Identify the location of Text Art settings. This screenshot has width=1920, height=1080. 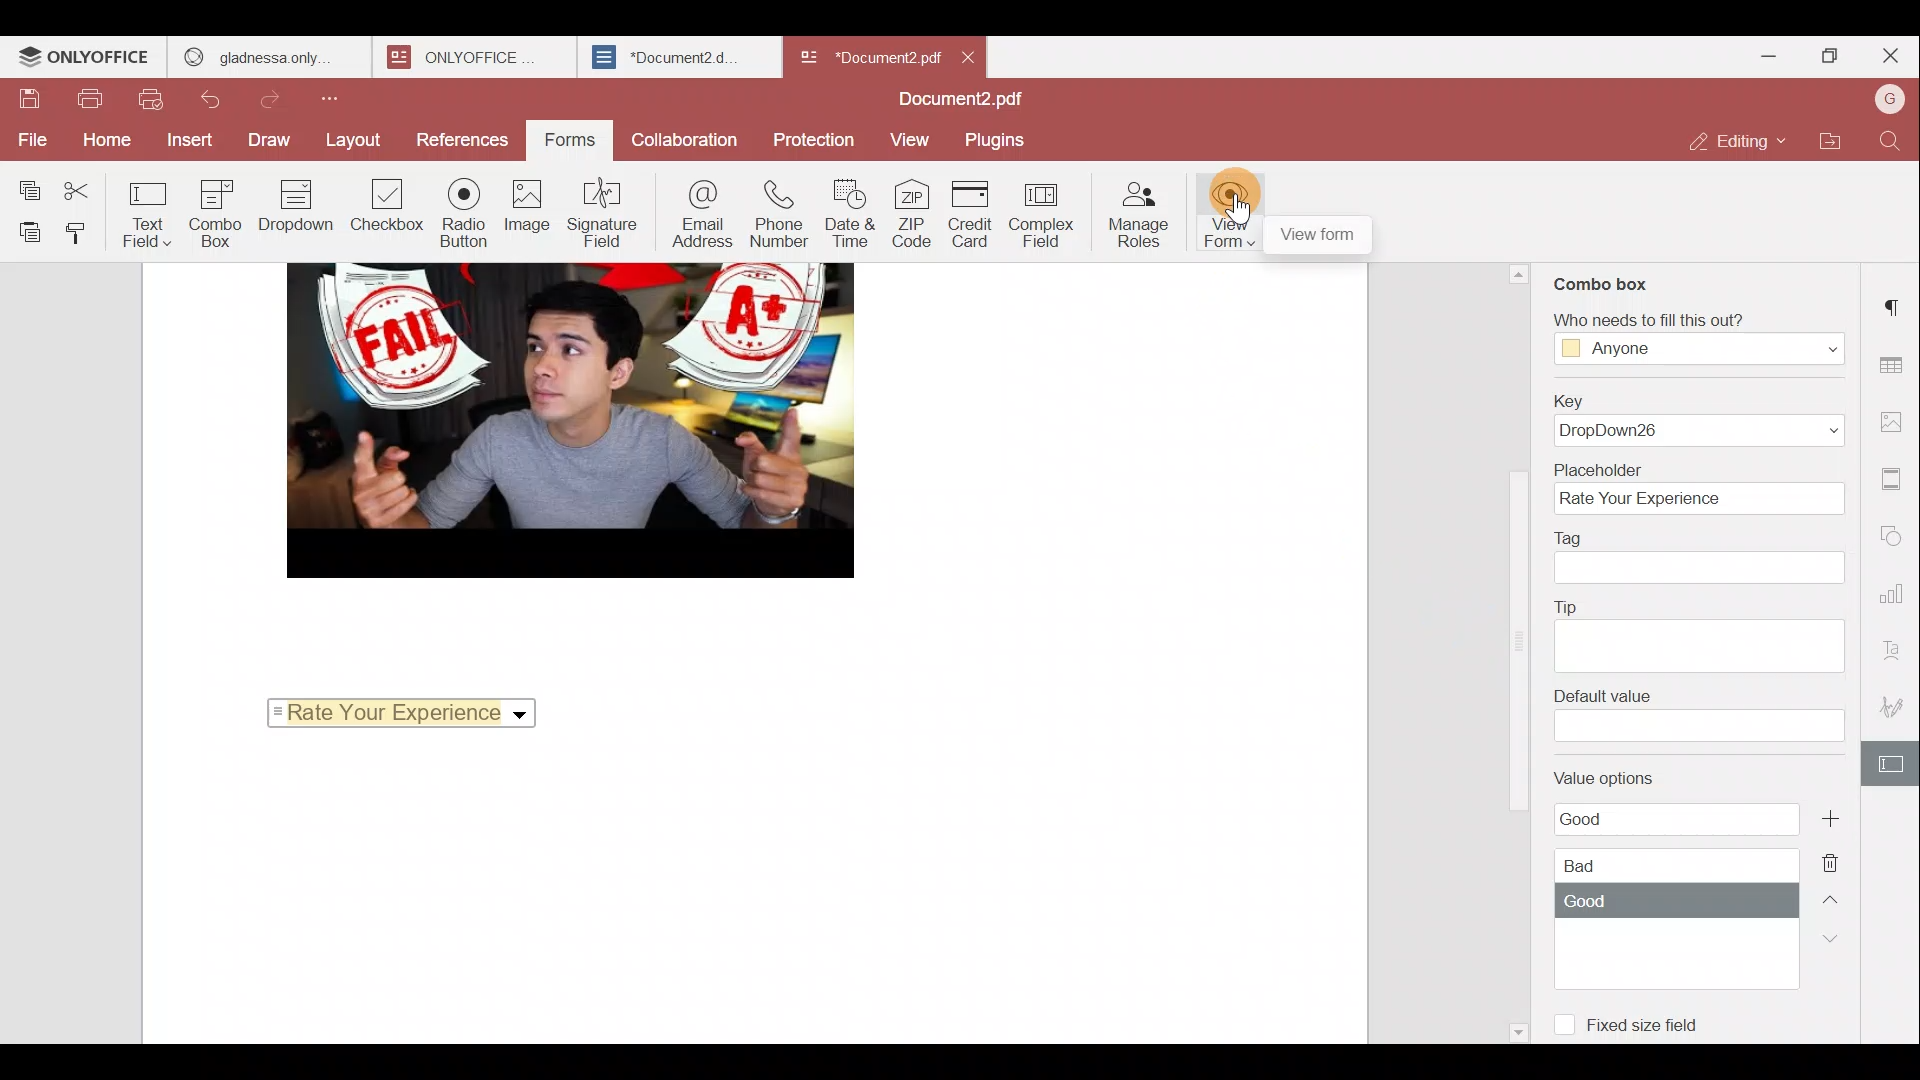
(1896, 648).